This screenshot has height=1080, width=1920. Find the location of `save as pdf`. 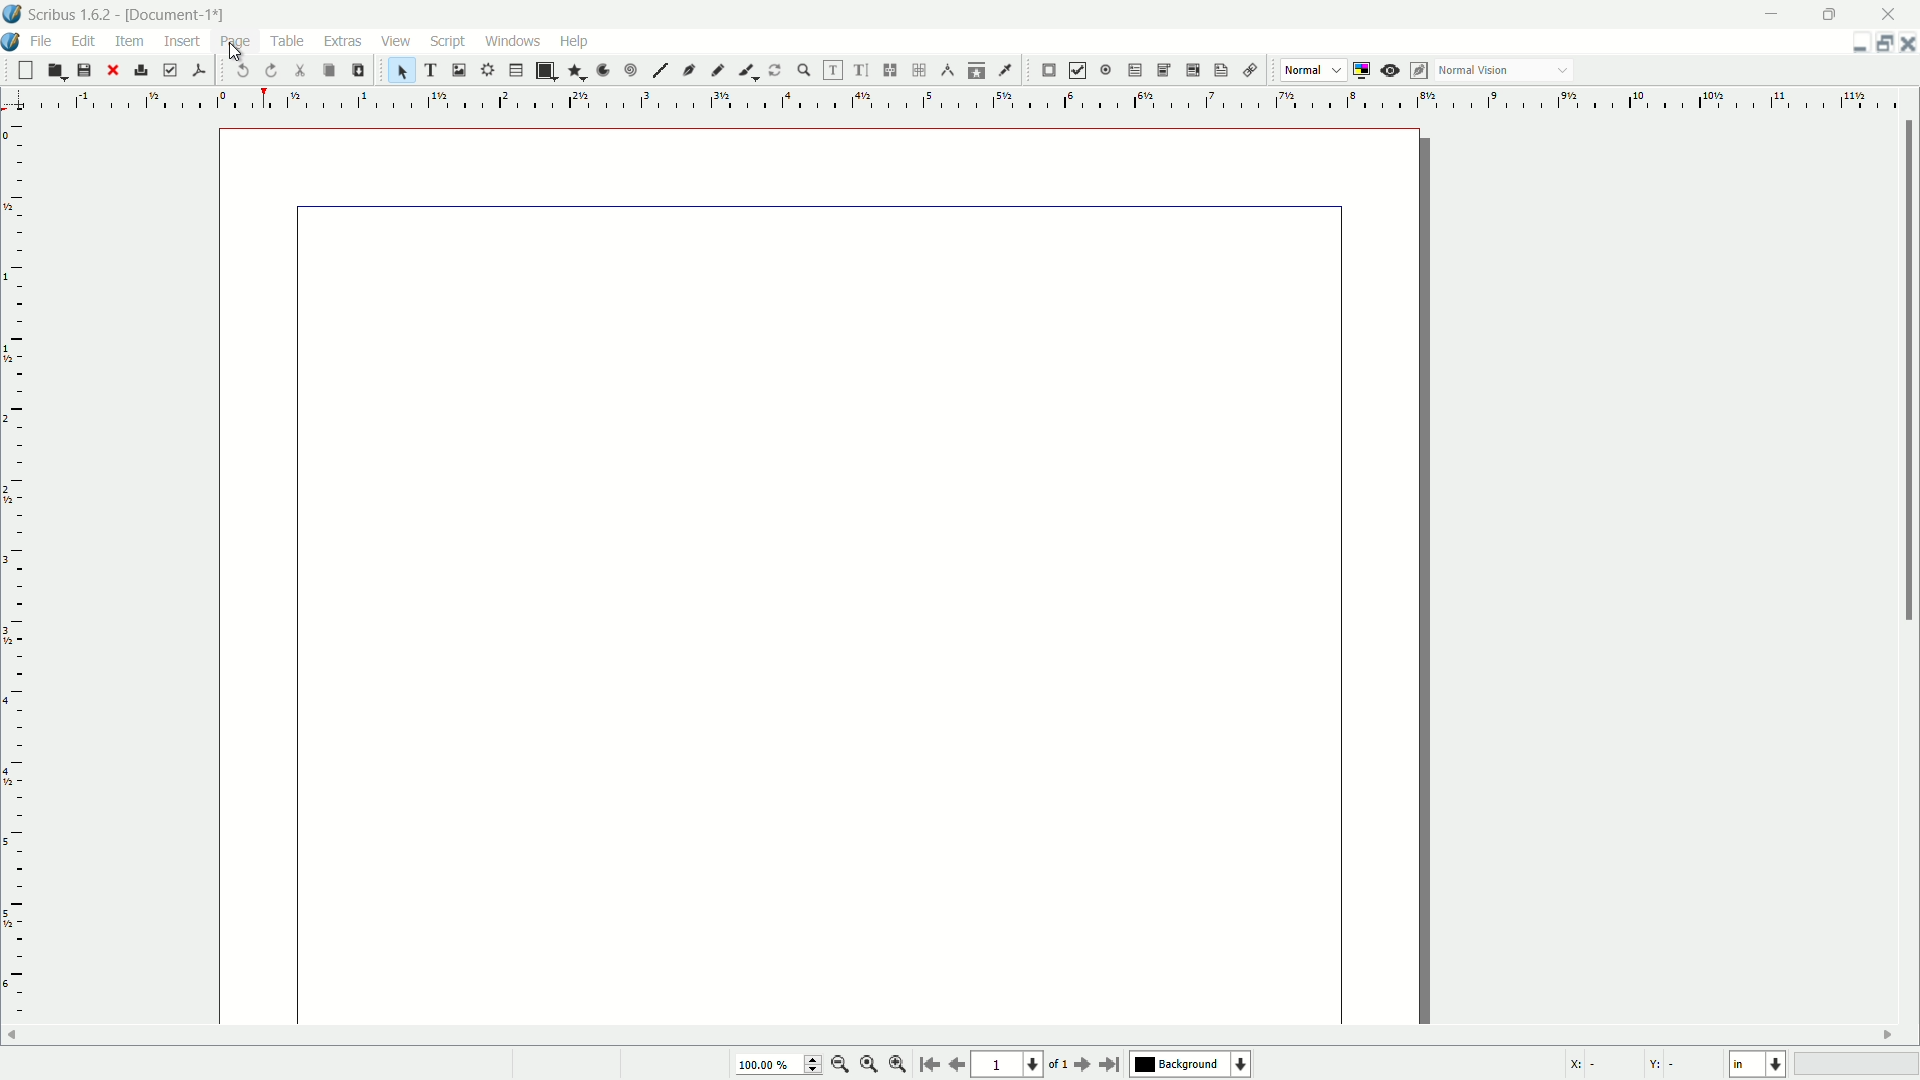

save as pdf is located at coordinates (199, 68).